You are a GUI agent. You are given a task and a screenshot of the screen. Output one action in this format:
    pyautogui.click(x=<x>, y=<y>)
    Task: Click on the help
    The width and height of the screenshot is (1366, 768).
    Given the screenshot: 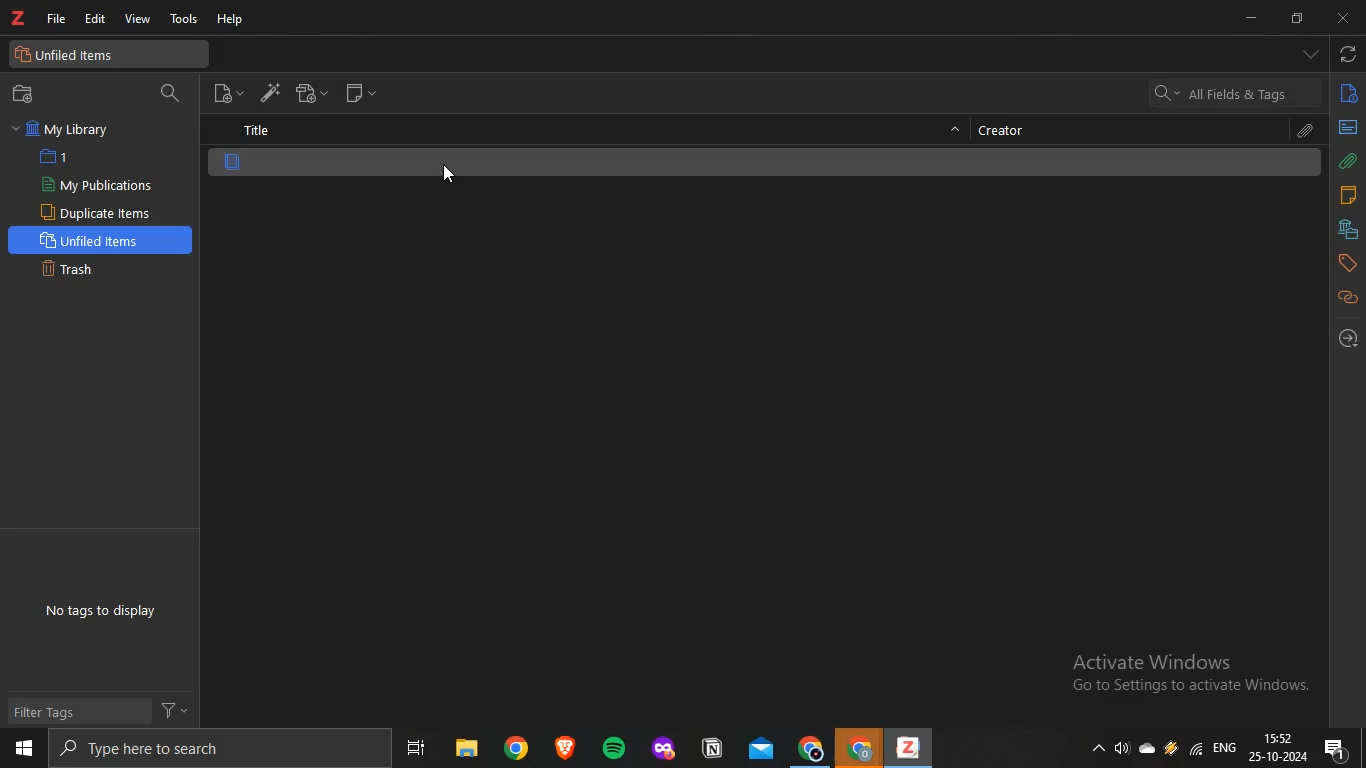 What is the action you would take?
    pyautogui.click(x=233, y=20)
    